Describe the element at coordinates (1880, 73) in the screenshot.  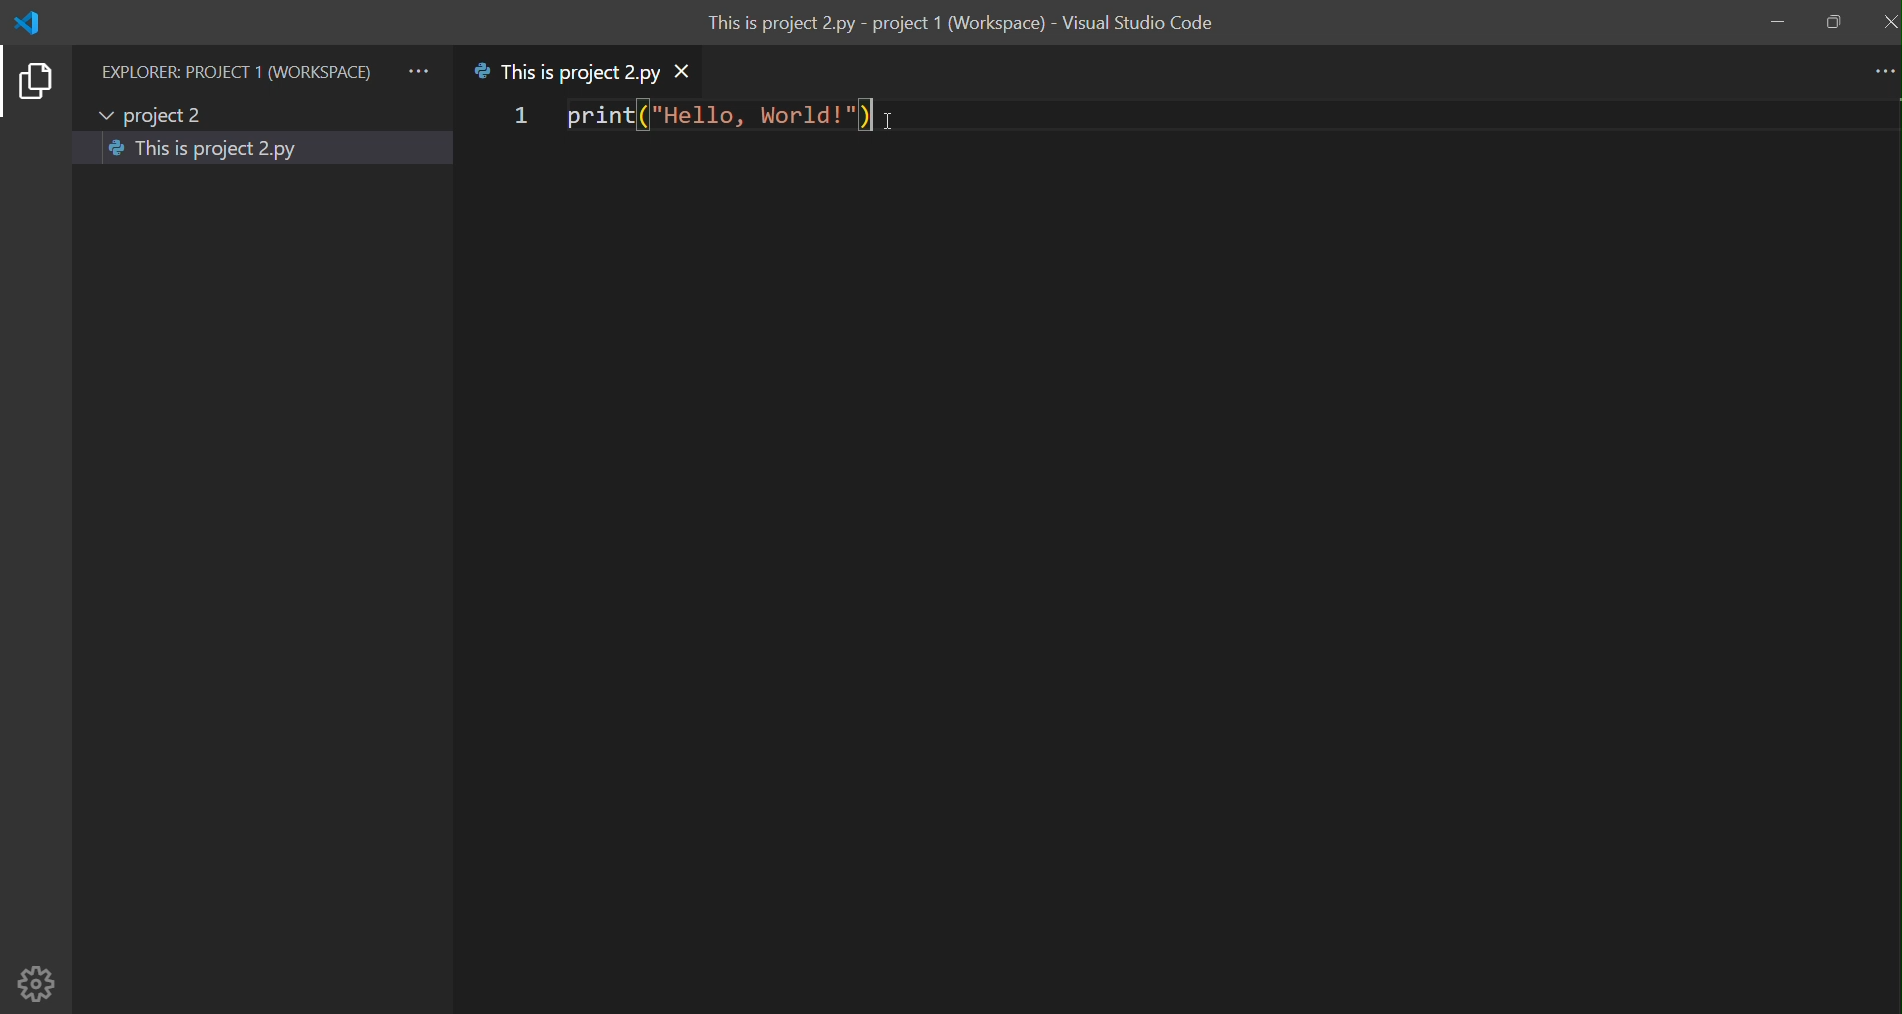
I see `more actions` at that location.